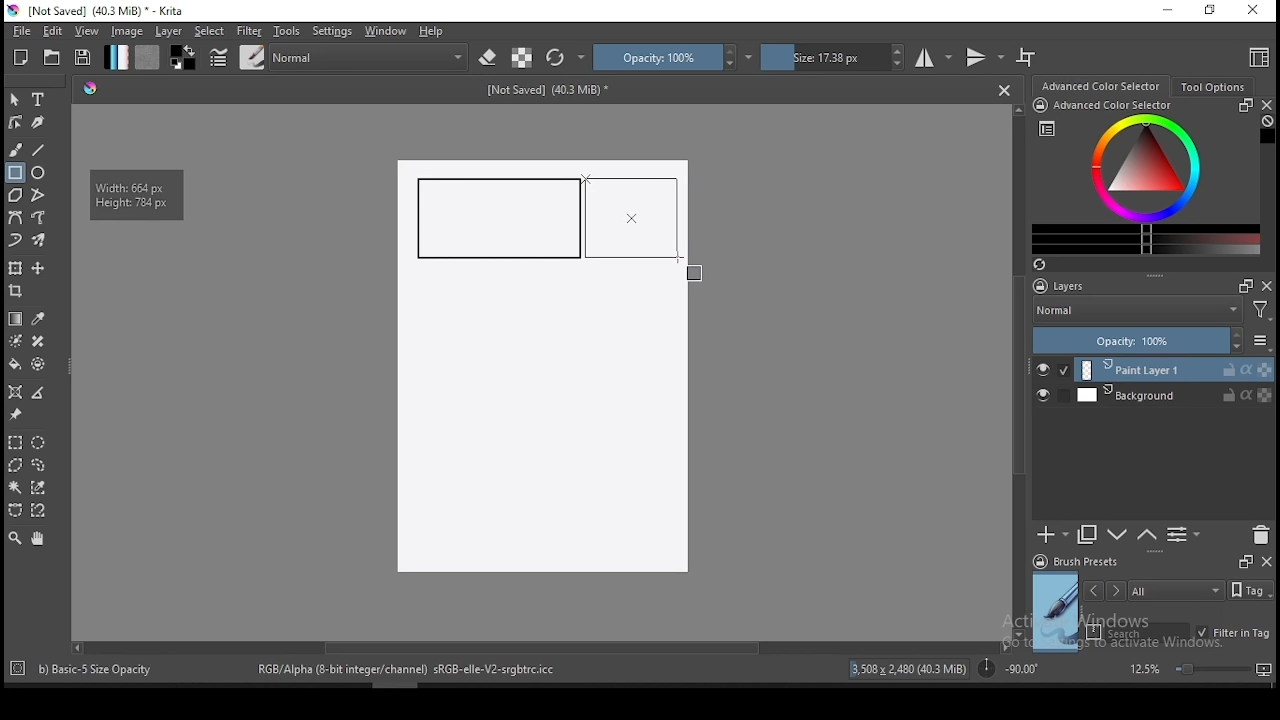  I want to click on Frames, so click(1245, 561).